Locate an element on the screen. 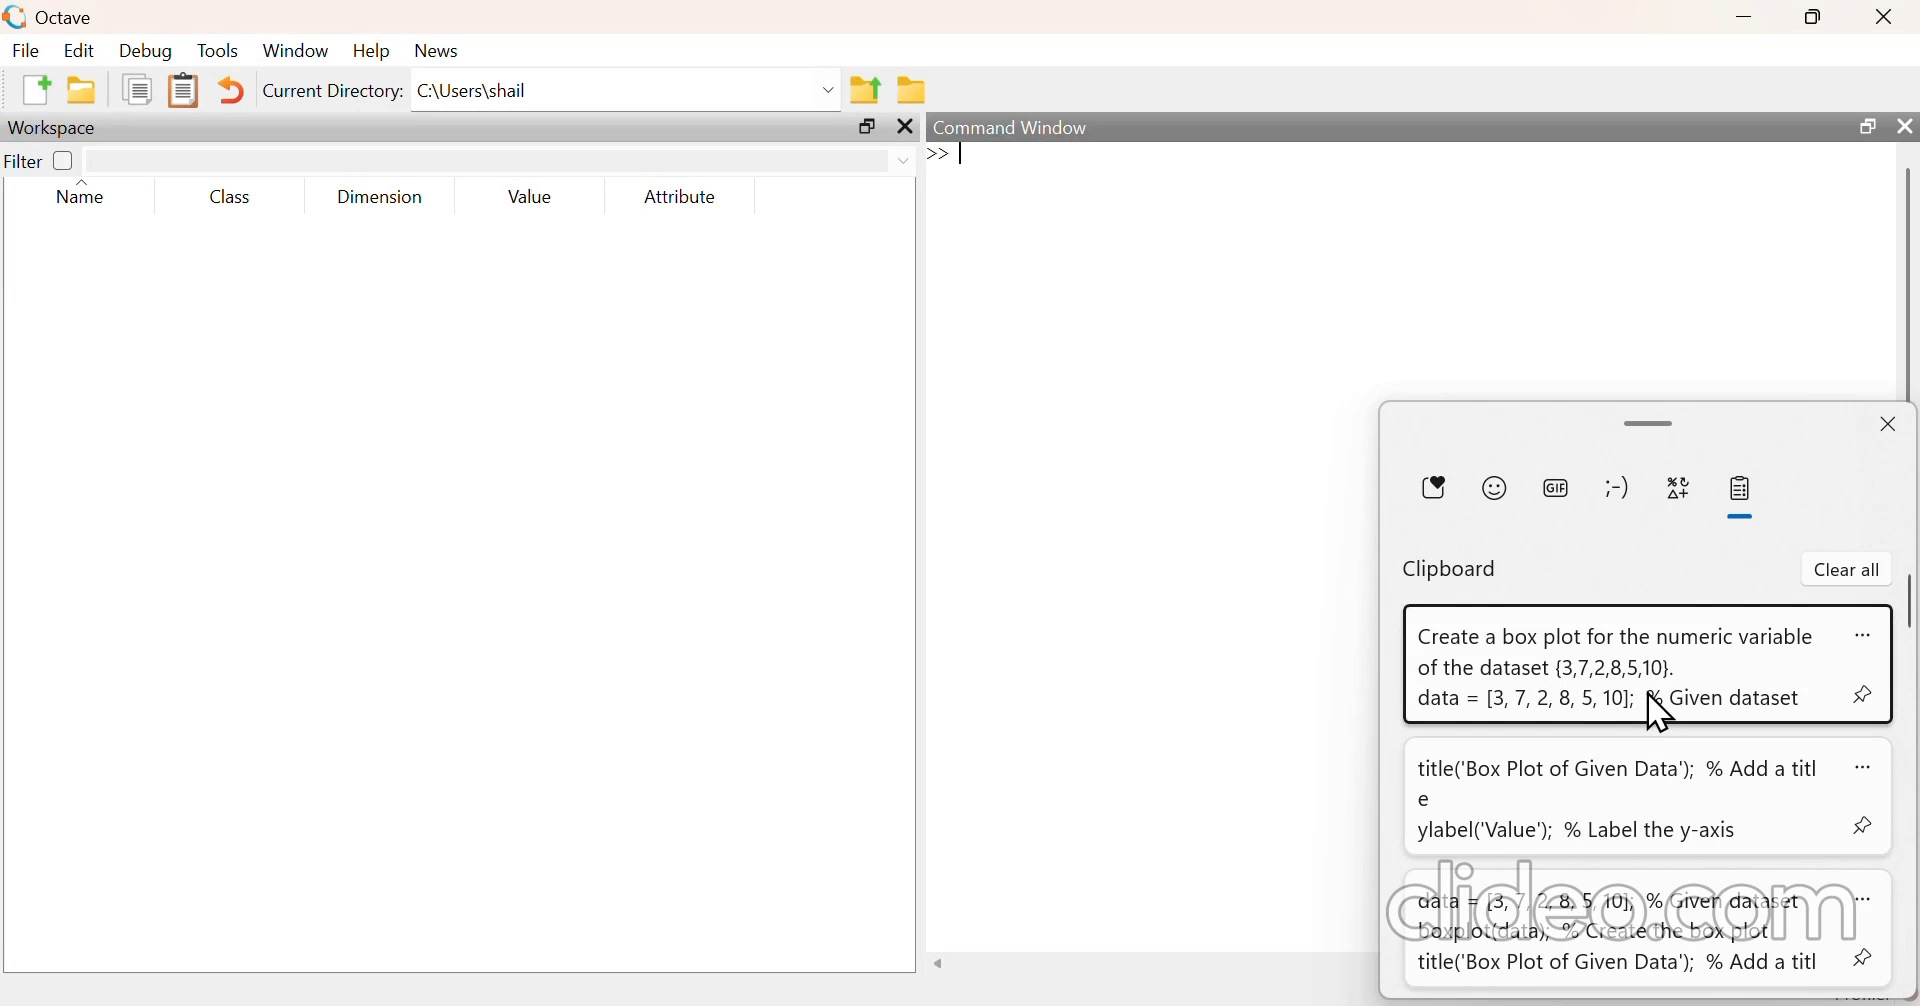 The height and width of the screenshot is (1006, 1920). copy is located at coordinates (131, 91).